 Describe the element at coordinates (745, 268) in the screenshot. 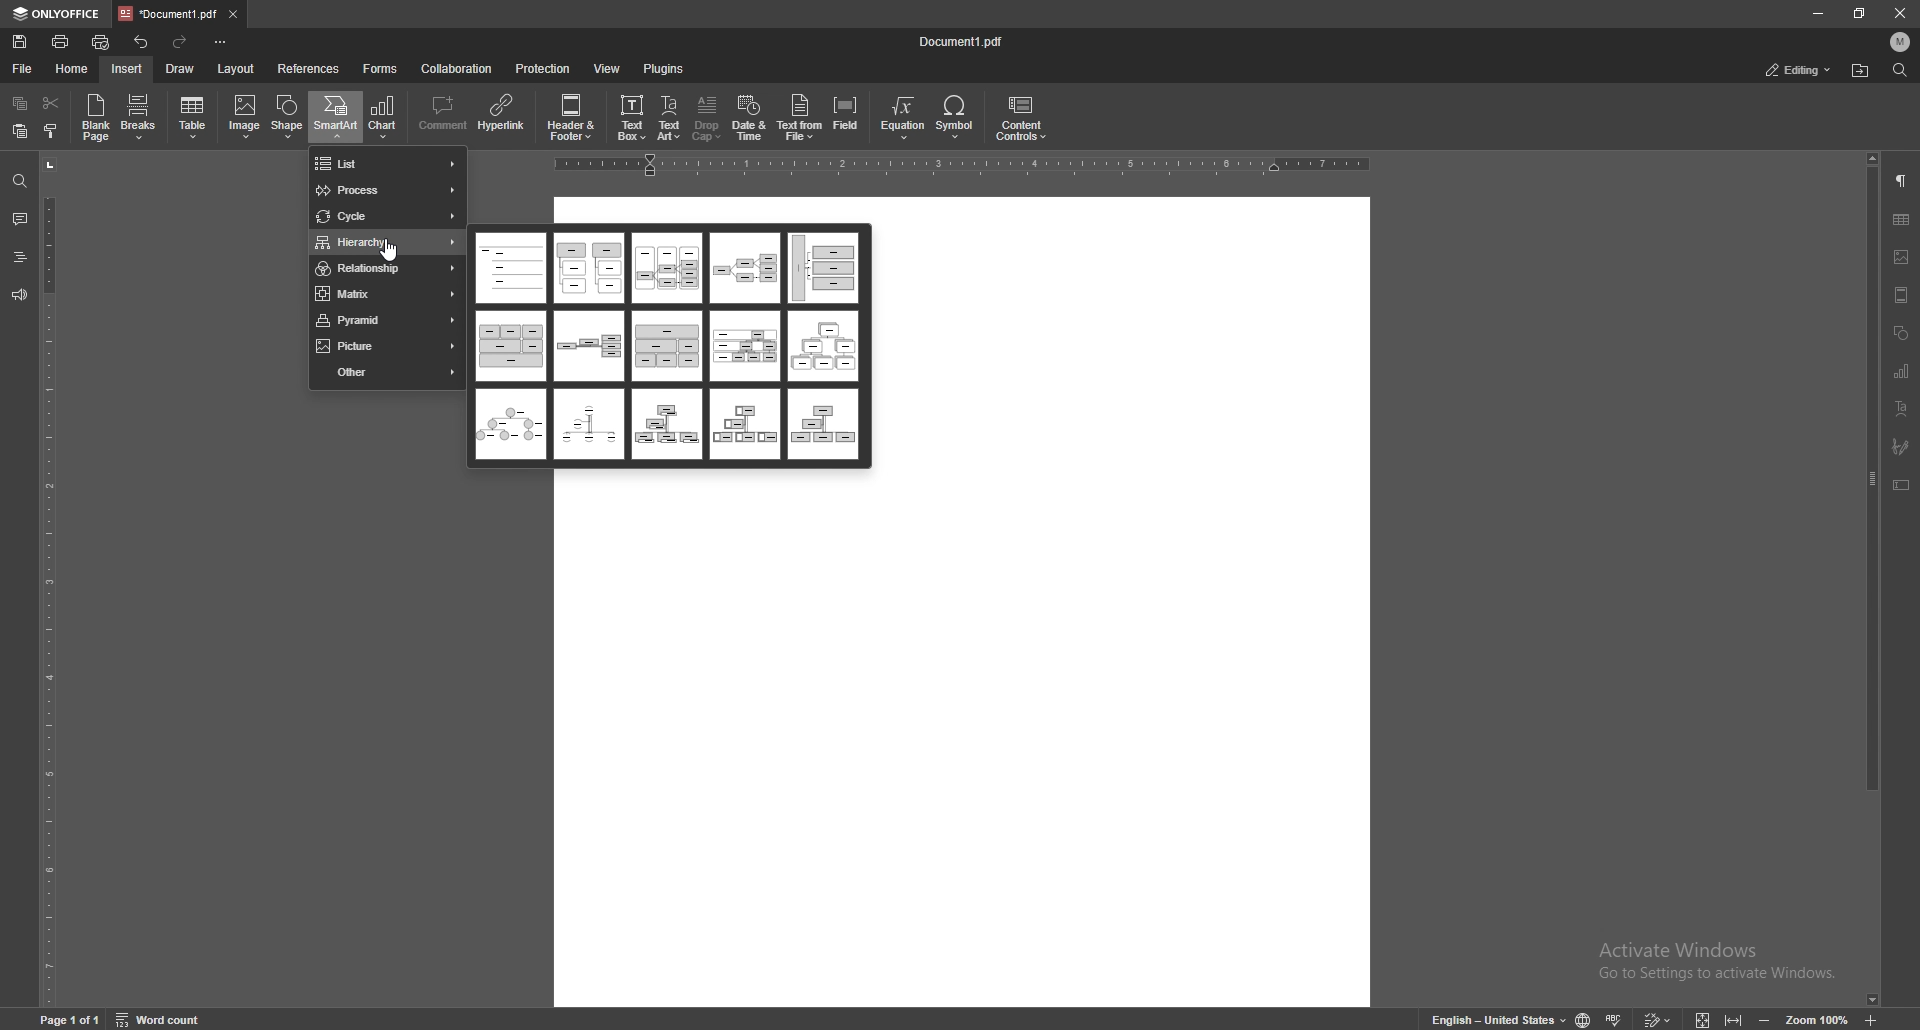

I see `hierarchy smart art` at that location.